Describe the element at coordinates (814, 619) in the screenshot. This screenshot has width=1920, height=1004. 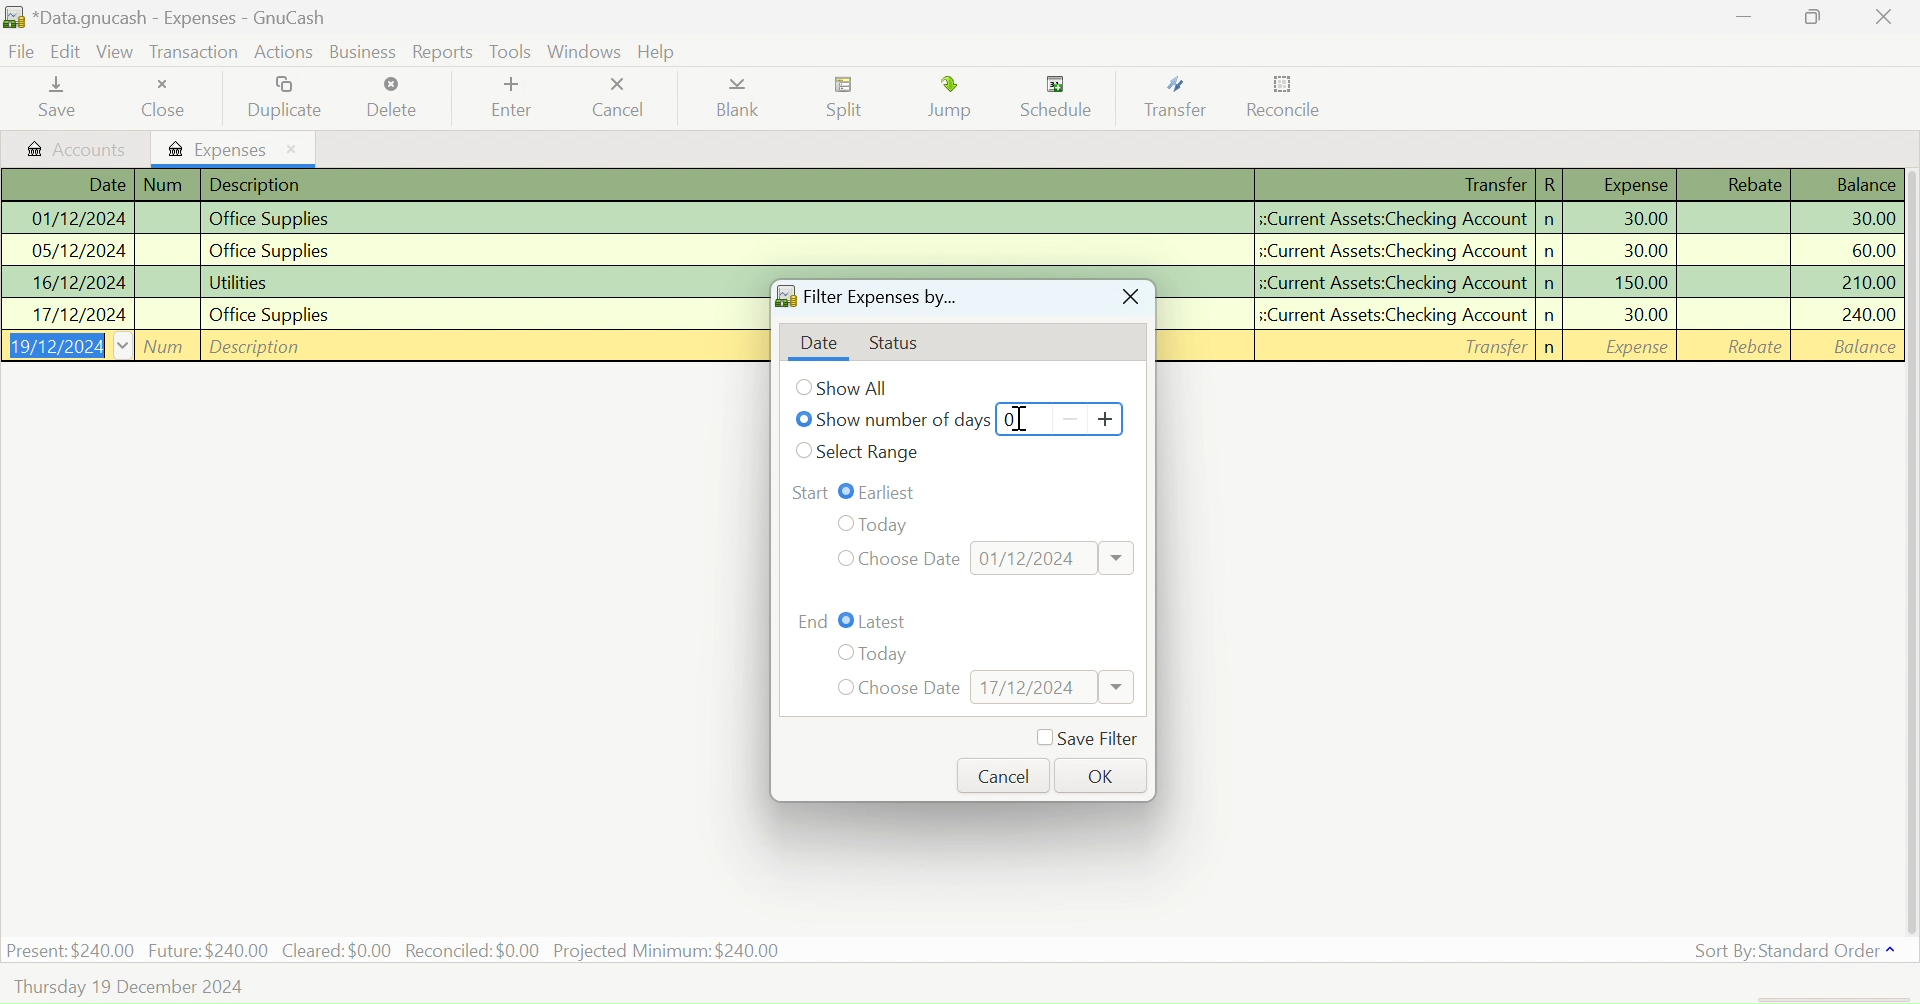
I see `Range End: Latest` at that location.